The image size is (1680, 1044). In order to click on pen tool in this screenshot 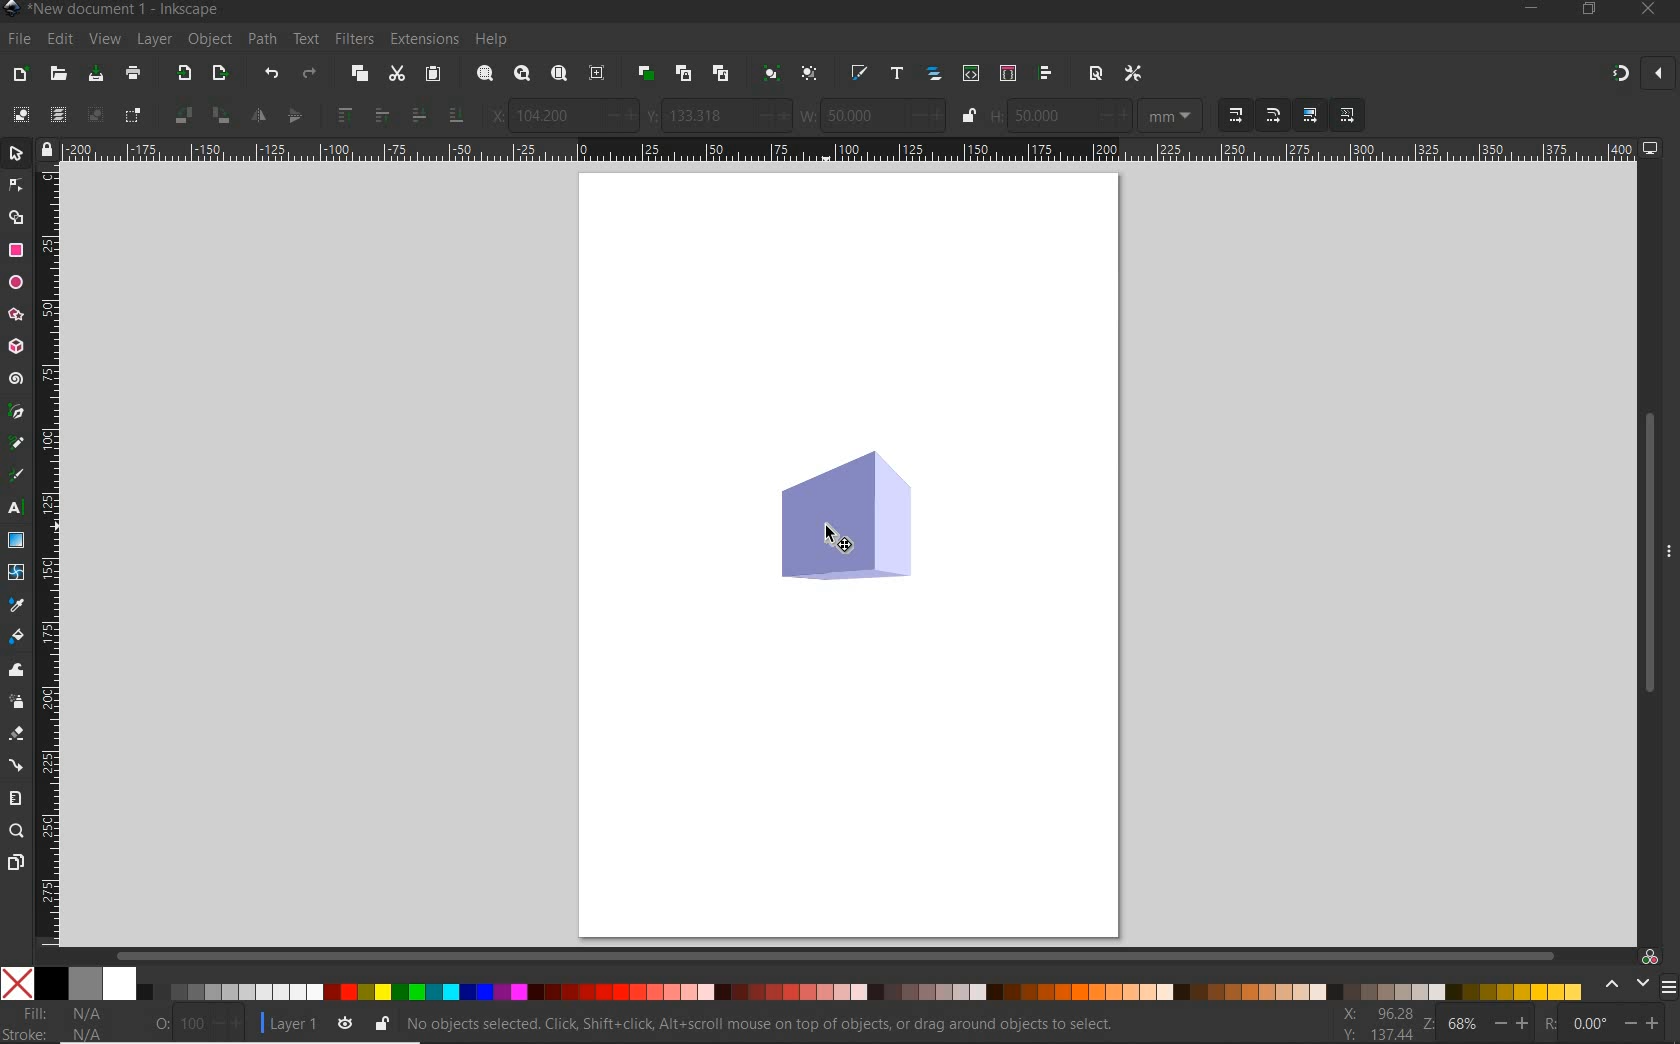, I will do `click(15, 413)`.